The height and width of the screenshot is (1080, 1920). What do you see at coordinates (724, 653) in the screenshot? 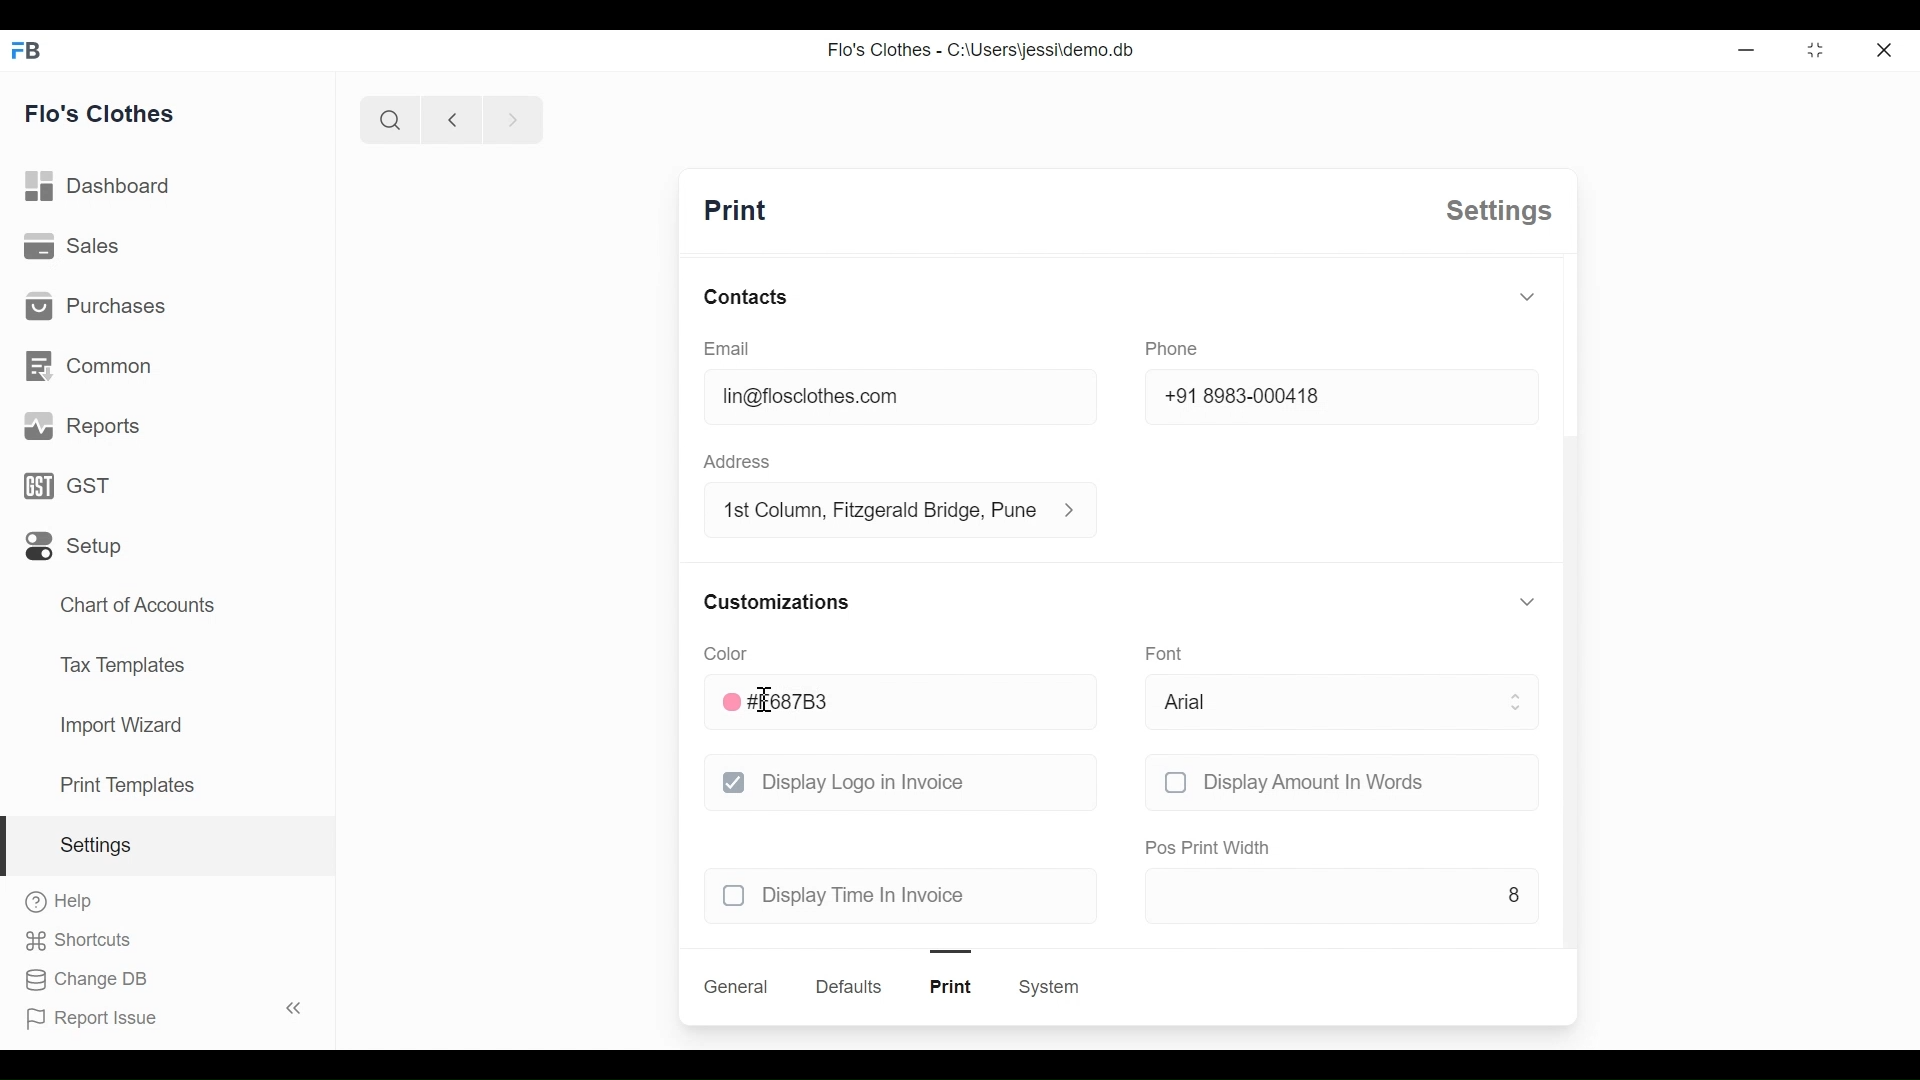
I see `color` at bounding box center [724, 653].